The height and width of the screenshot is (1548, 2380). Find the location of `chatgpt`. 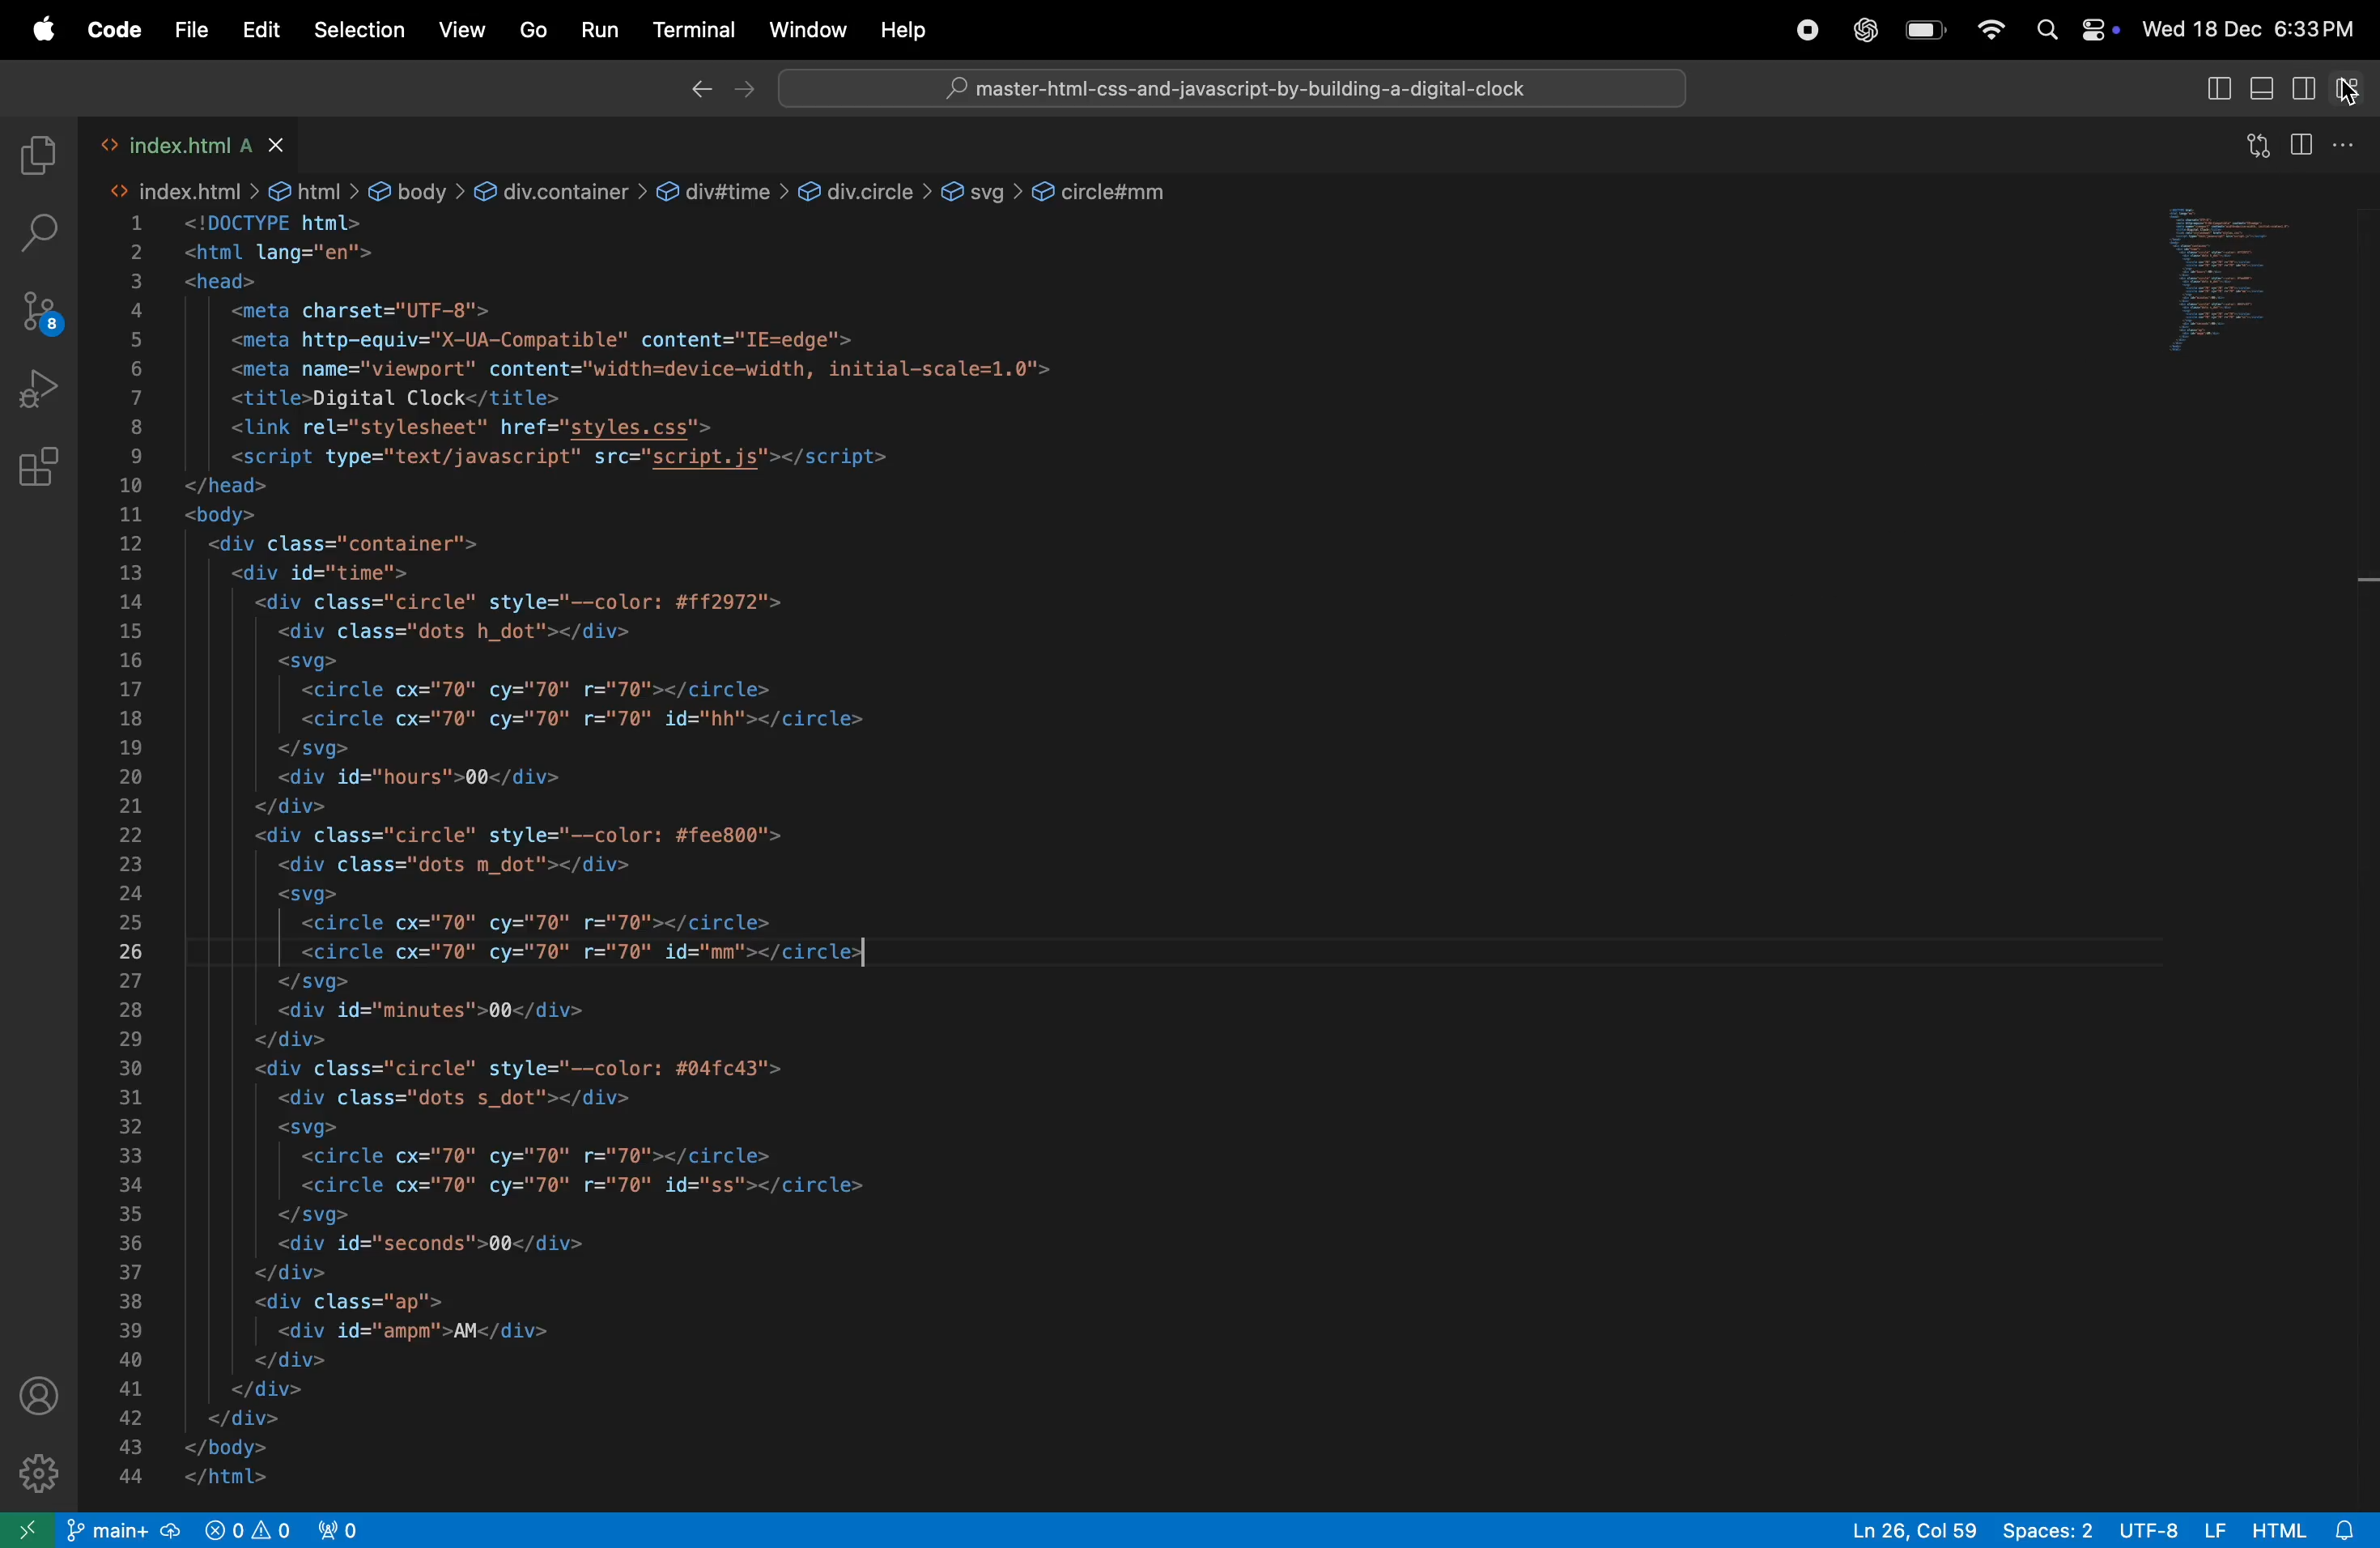

chatgpt is located at coordinates (1861, 31).